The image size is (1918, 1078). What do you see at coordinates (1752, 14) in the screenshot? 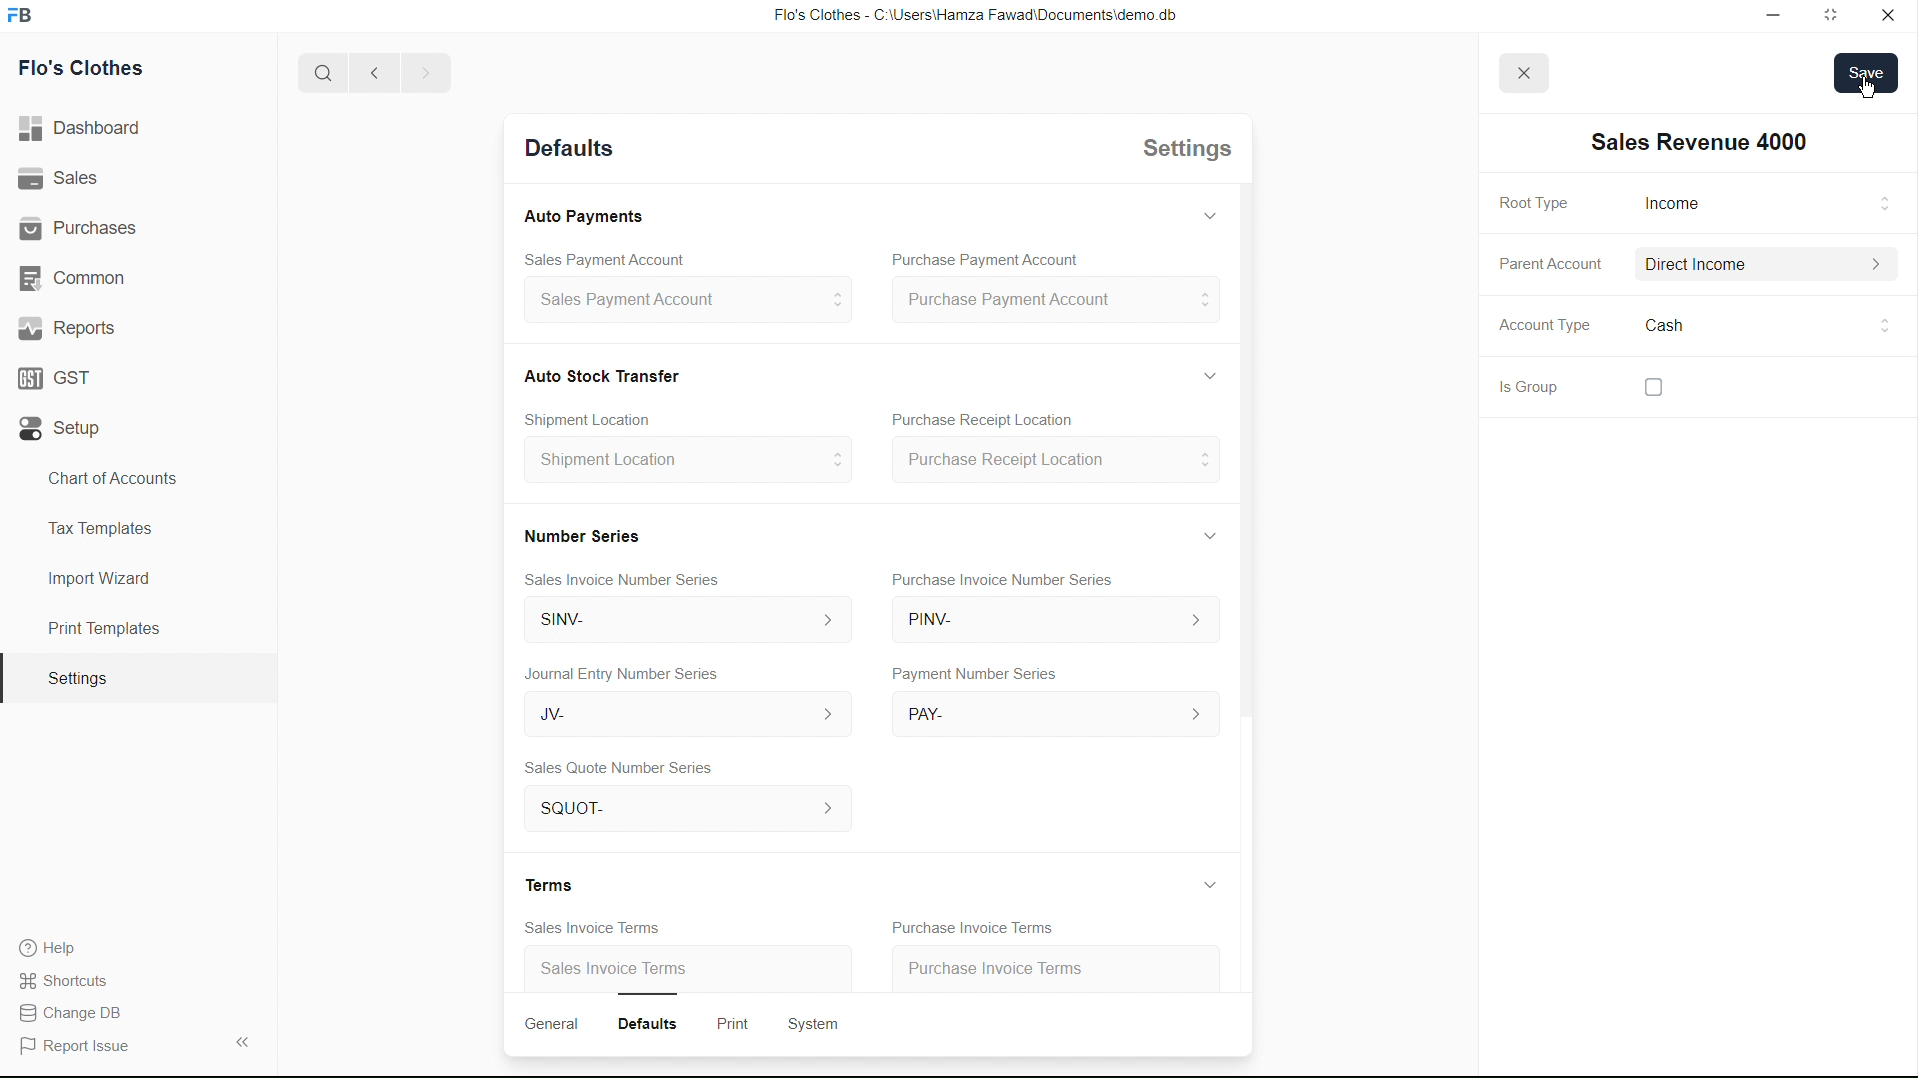
I see `Minimize` at bounding box center [1752, 14].